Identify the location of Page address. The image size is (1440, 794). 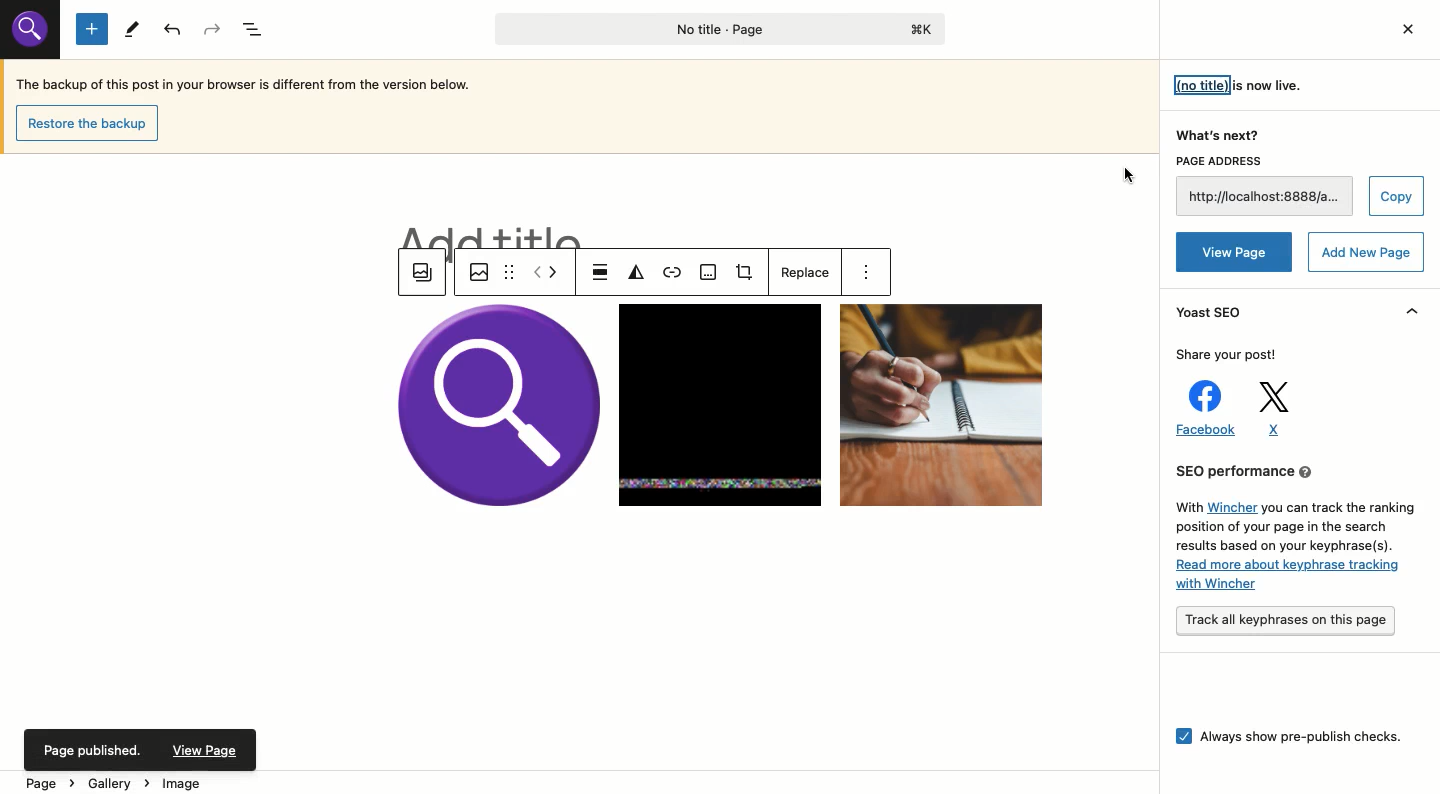
(1265, 187).